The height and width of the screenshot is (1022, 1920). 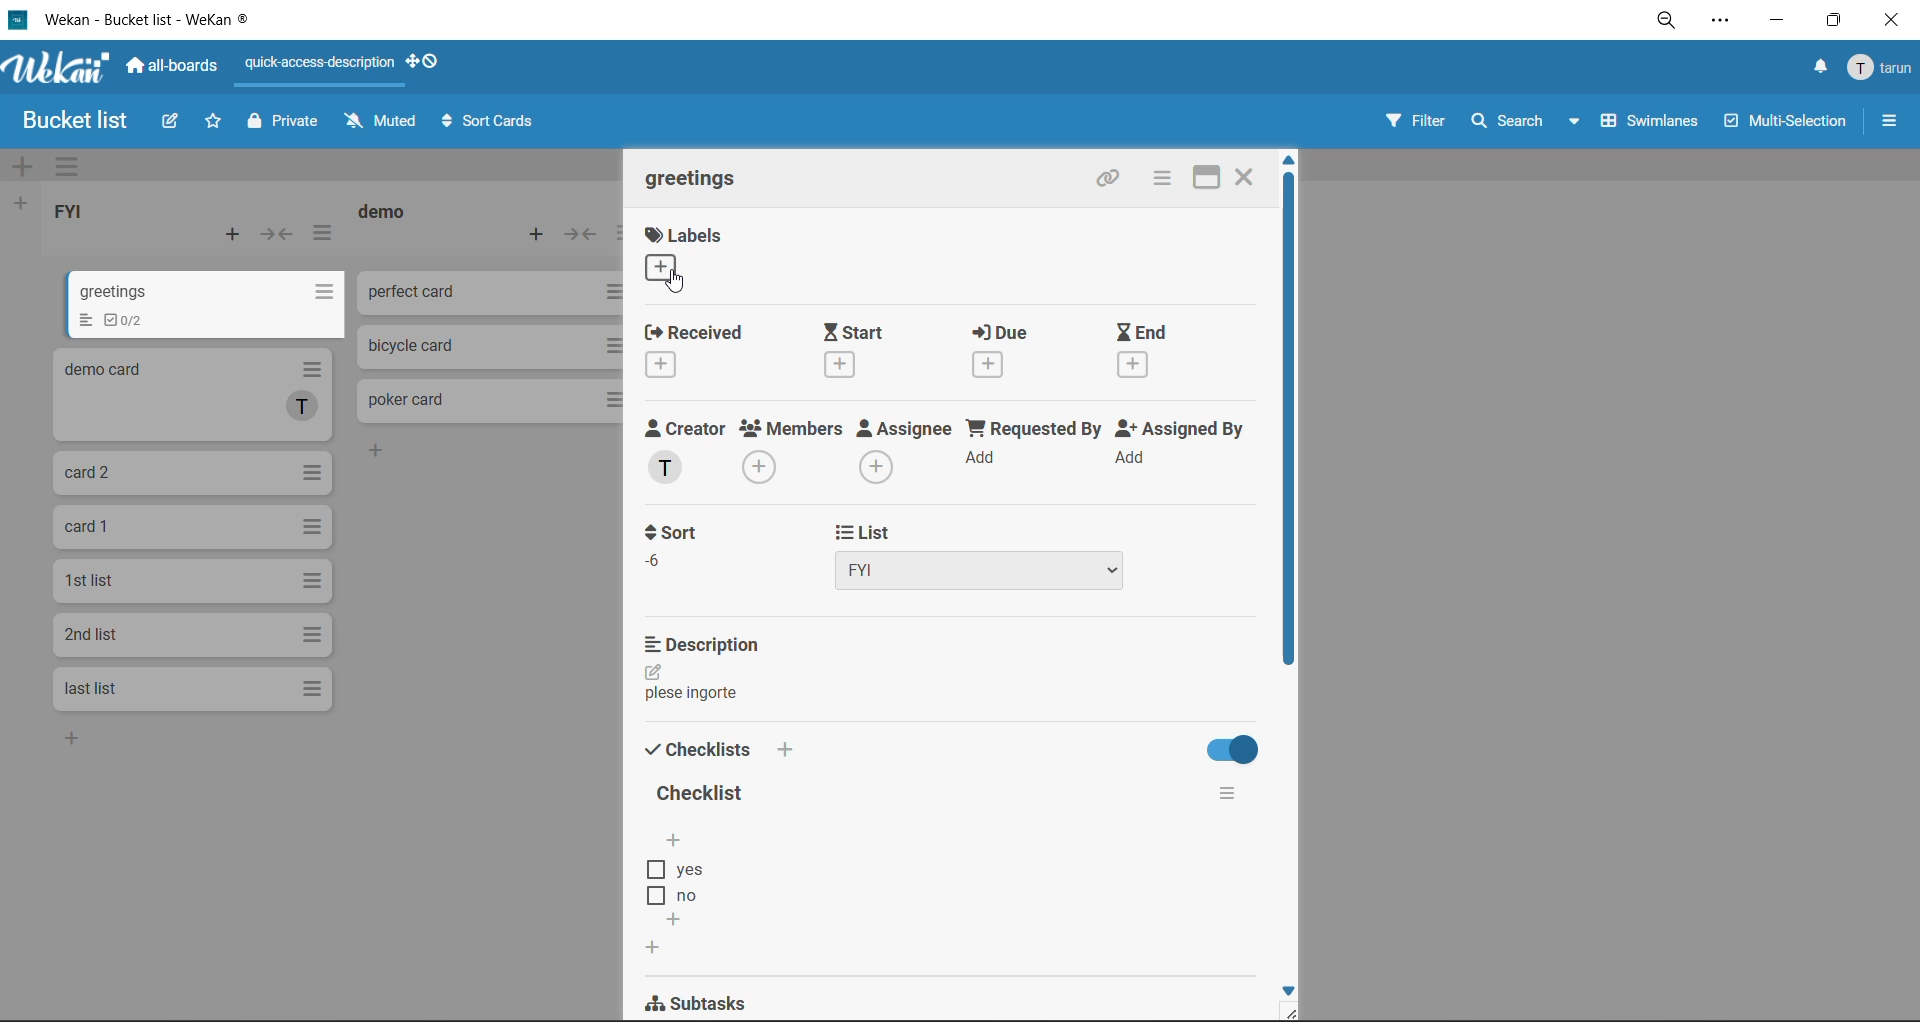 What do you see at coordinates (1821, 69) in the screenshot?
I see `notifications` at bounding box center [1821, 69].